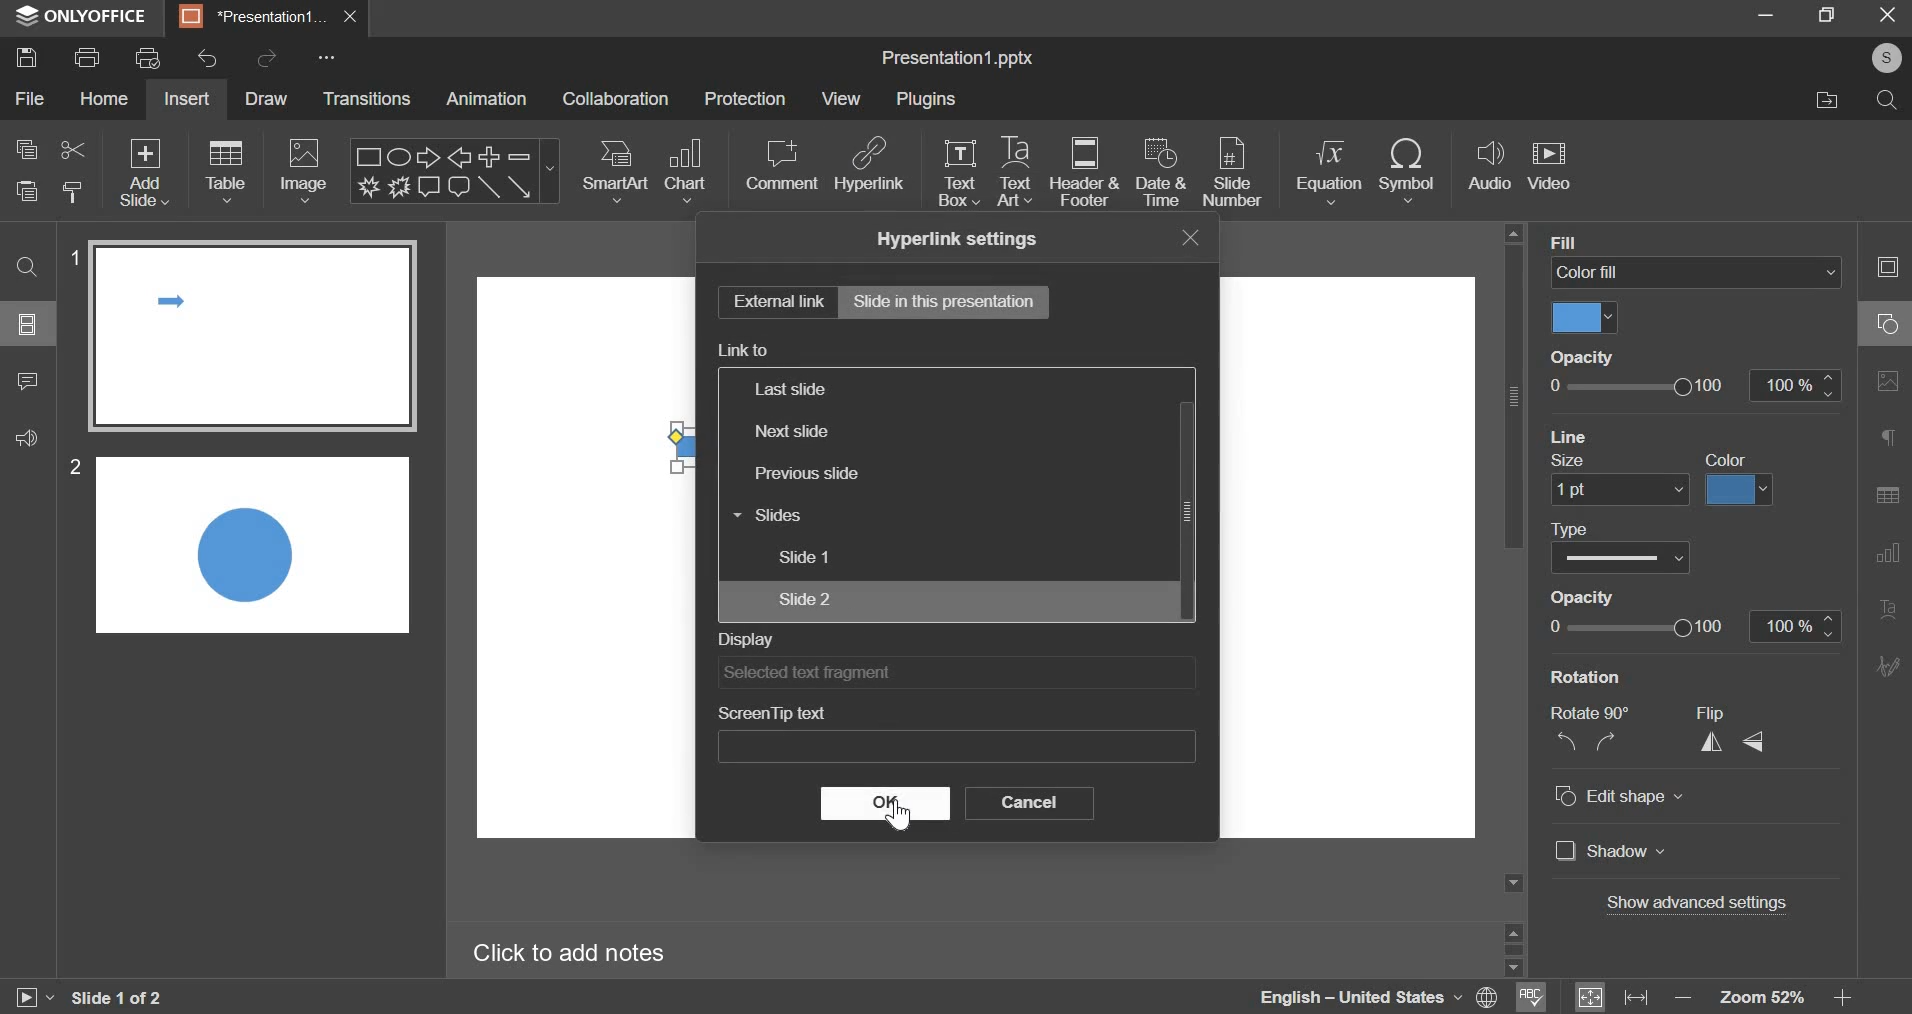 Image resolution: width=1912 pixels, height=1014 pixels. I want to click on Plus, so click(490, 155).